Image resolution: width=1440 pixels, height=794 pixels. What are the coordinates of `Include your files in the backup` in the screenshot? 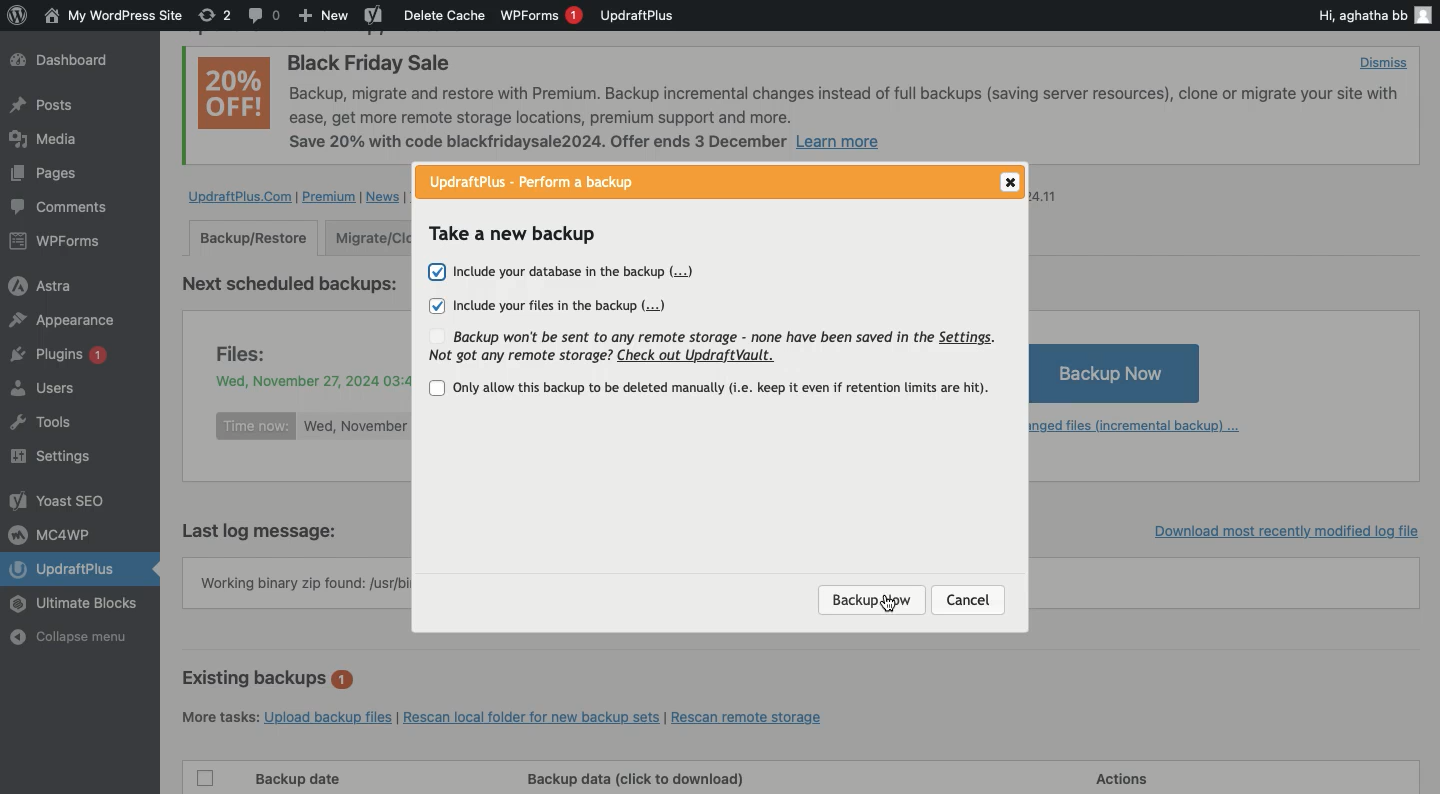 It's located at (550, 304).